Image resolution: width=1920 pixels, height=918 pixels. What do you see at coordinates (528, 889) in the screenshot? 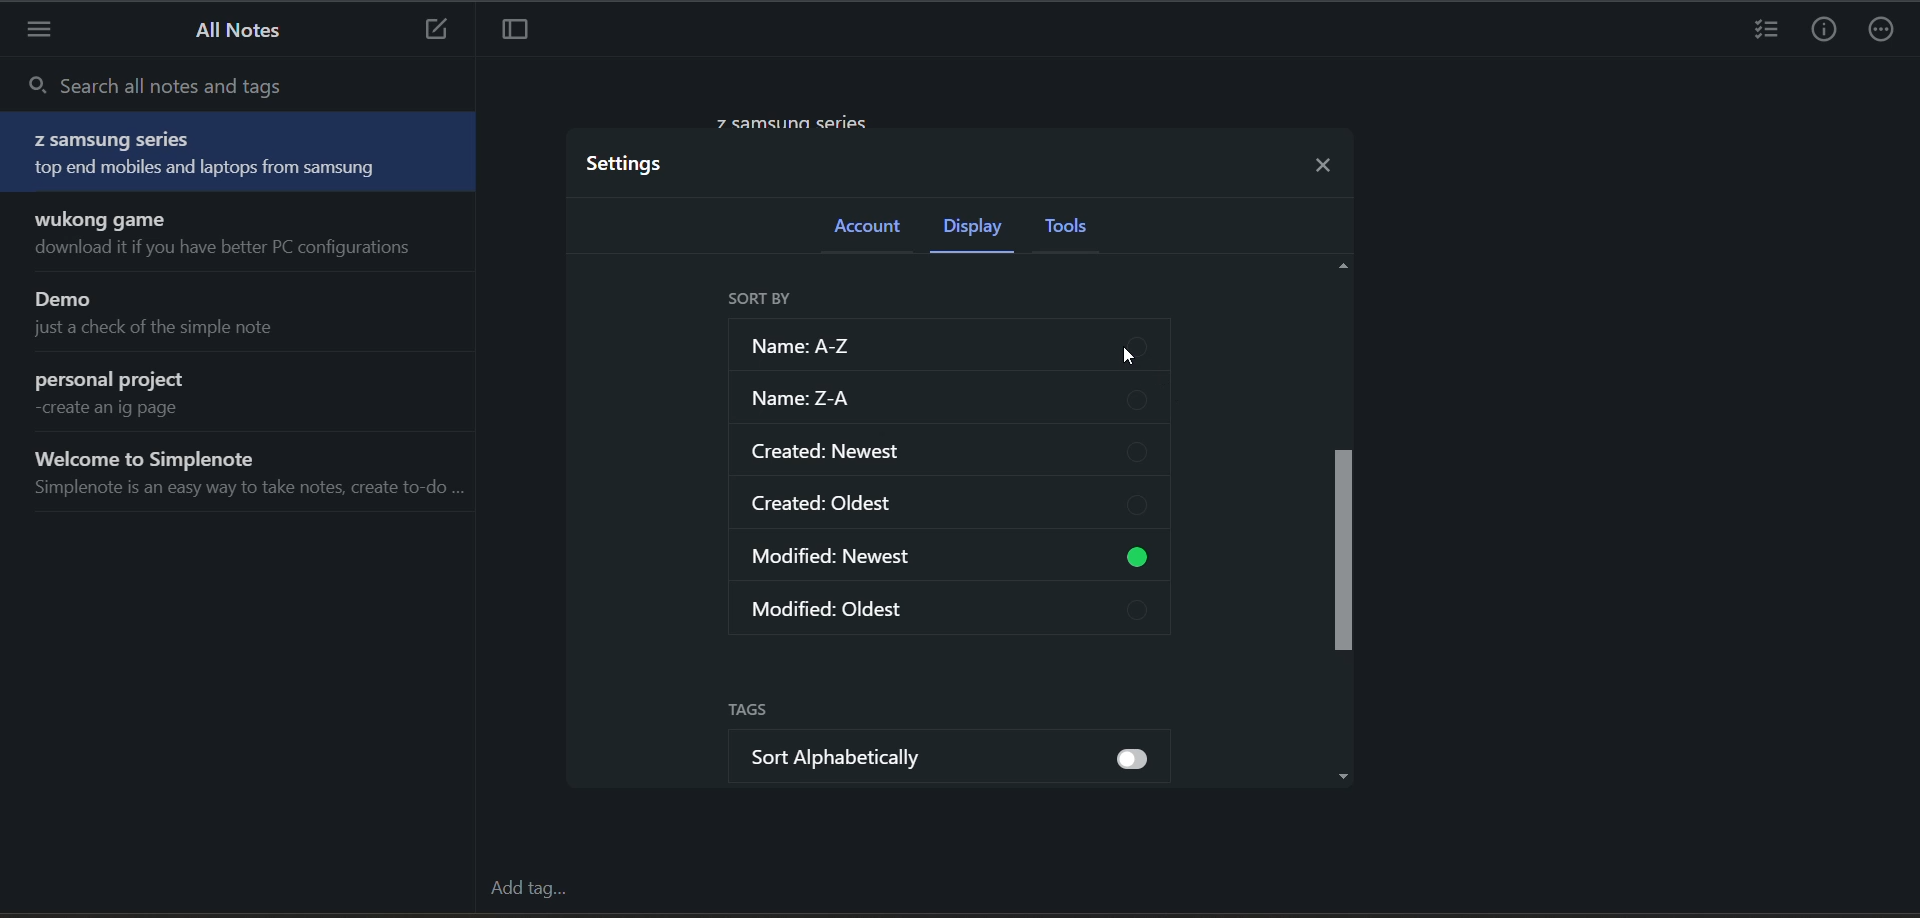
I see `add tag...` at bounding box center [528, 889].